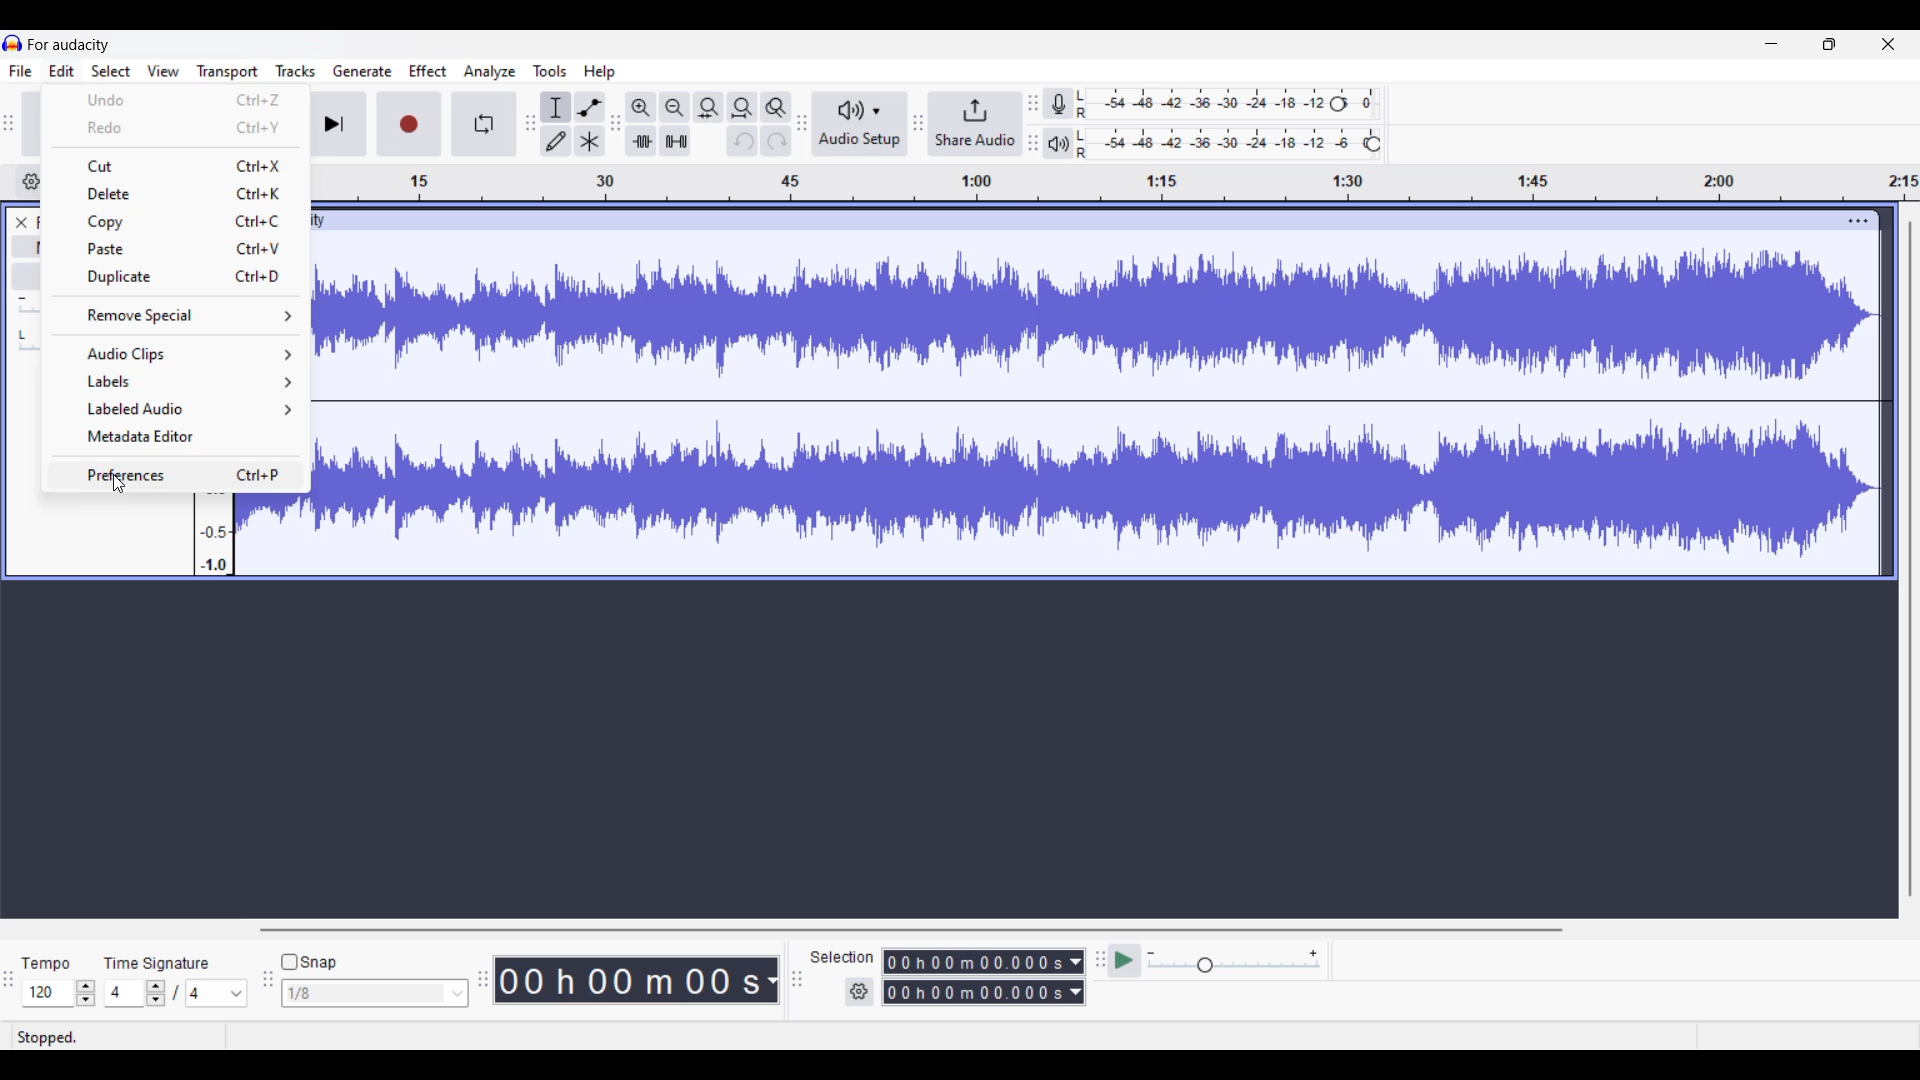  I want to click on undo, so click(171, 98).